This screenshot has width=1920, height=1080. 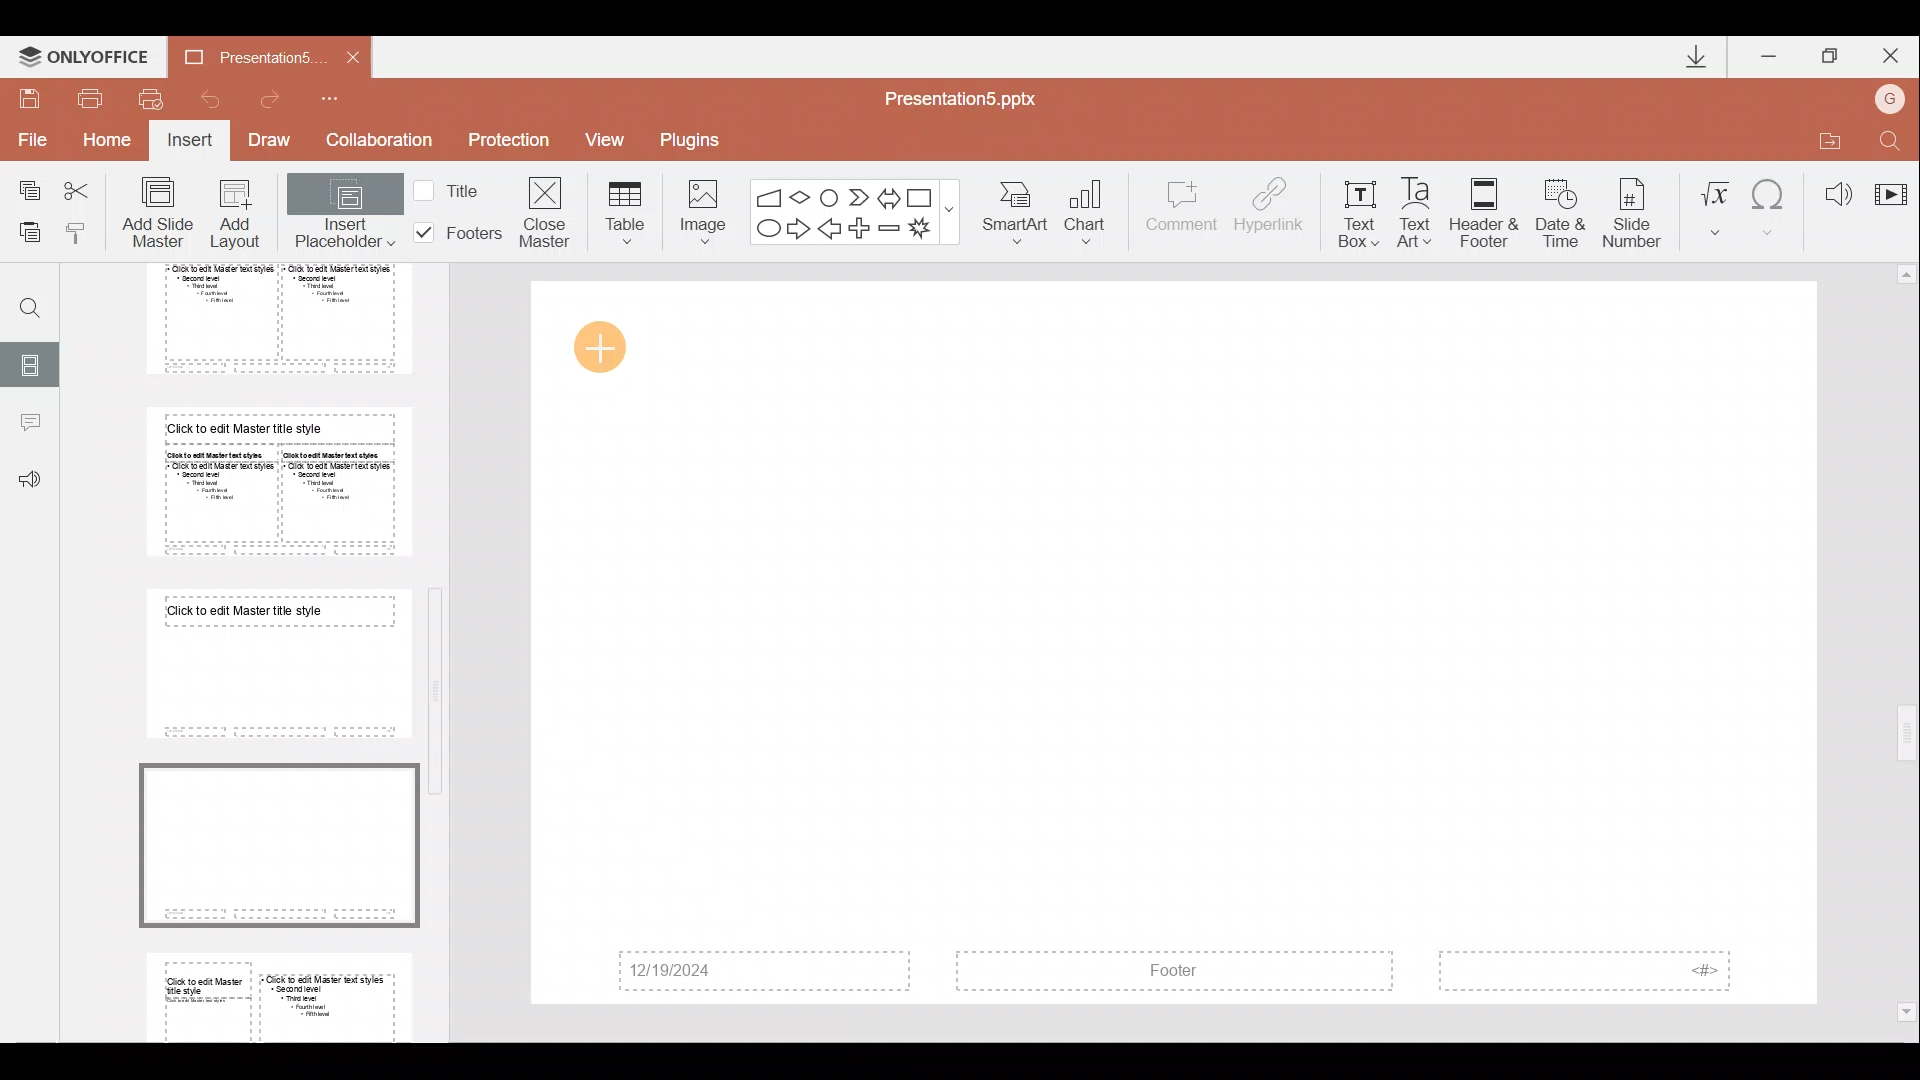 I want to click on Text box, so click(x=1358, y=209).